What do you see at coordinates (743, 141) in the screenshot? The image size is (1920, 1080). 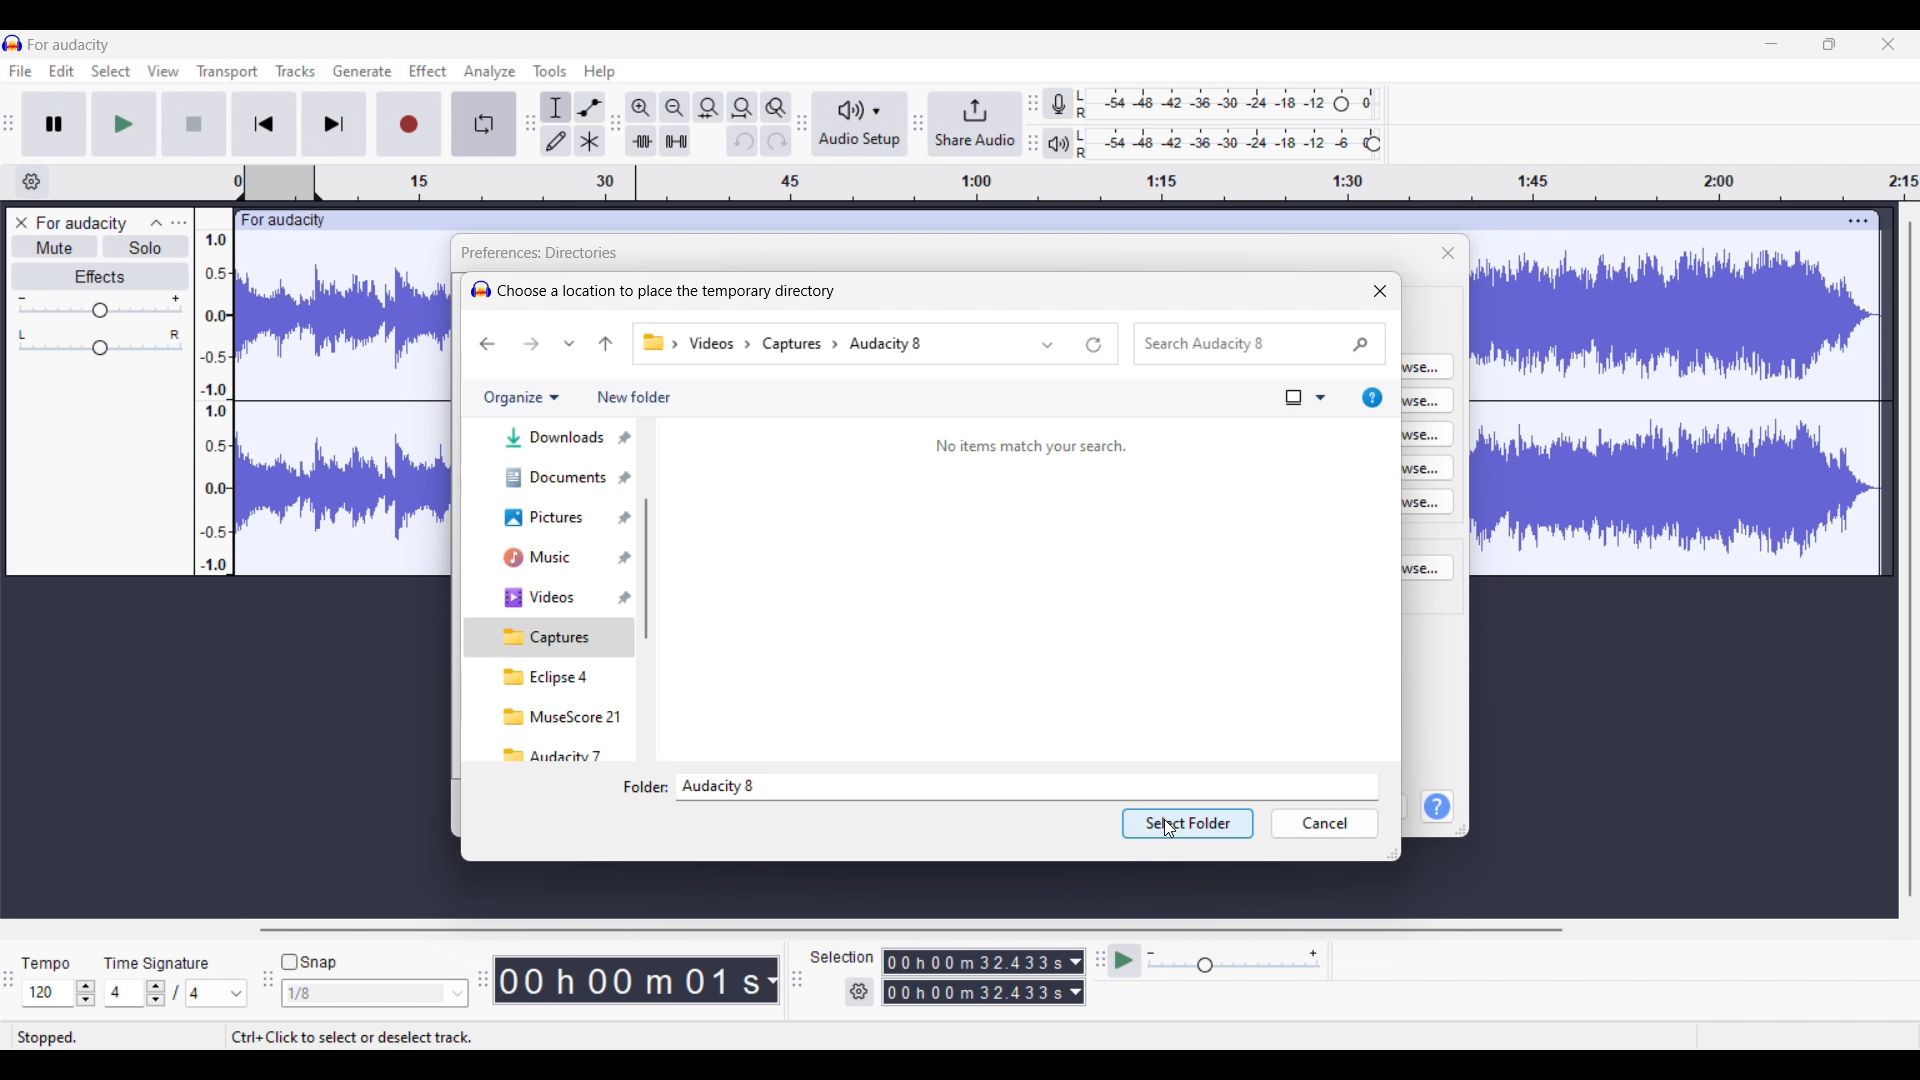 I see `Undo` at bounding box center [743, 141].